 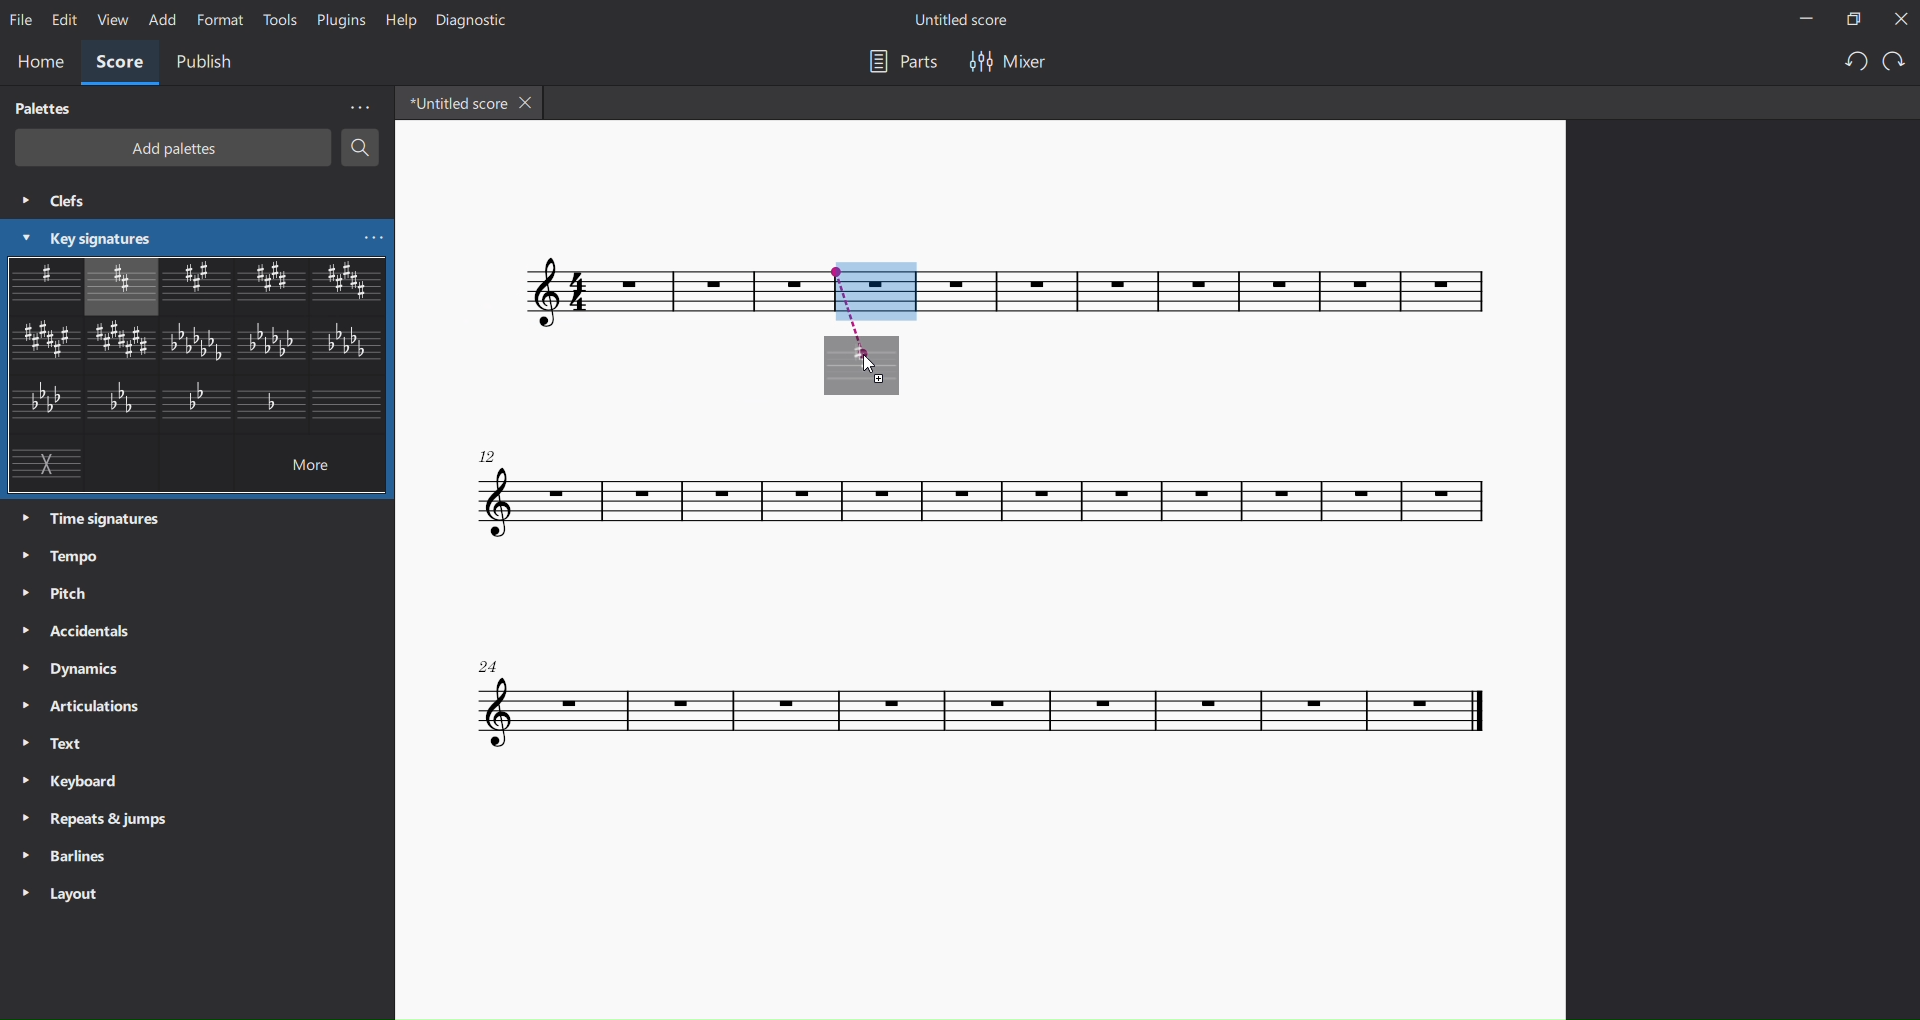 What do you see at coordinates (1893, 61) in the screenshot?
I see `redo` at bounding box center [1893, 61].